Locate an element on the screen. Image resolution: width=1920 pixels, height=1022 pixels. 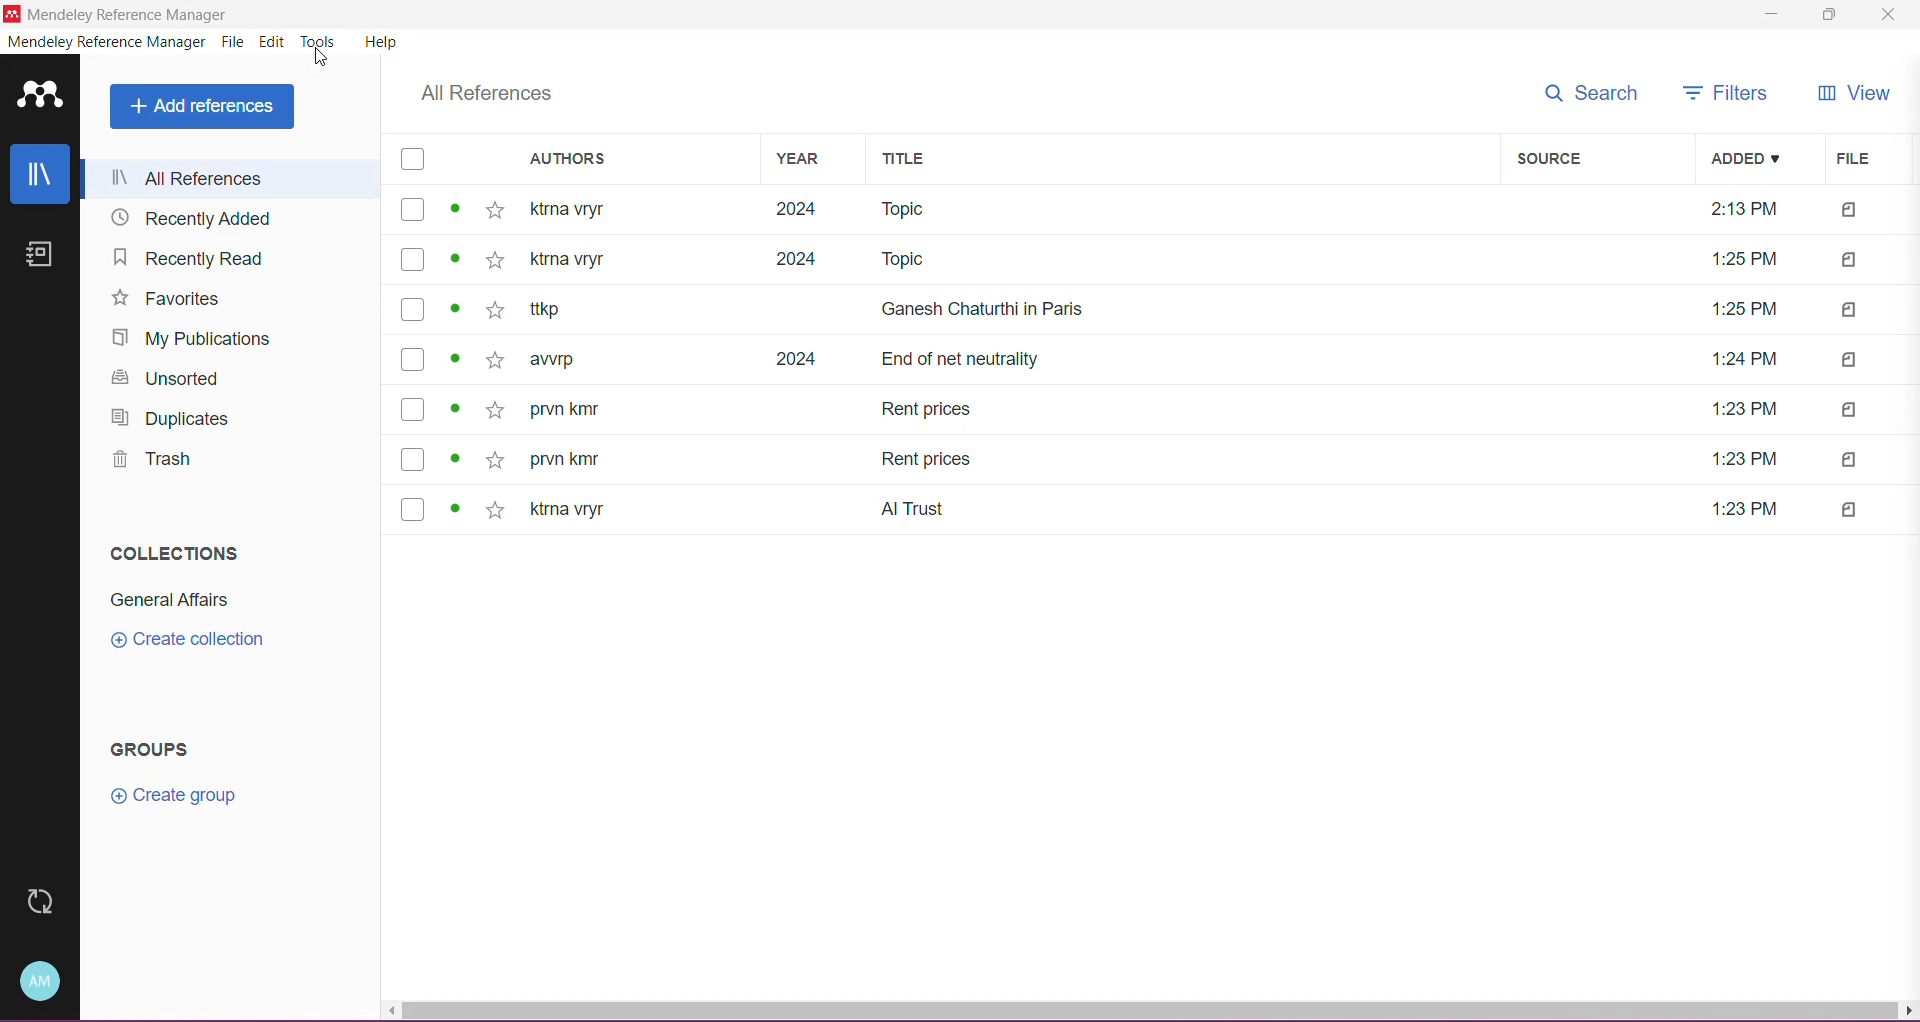
author is located at coordinates (569, 510).